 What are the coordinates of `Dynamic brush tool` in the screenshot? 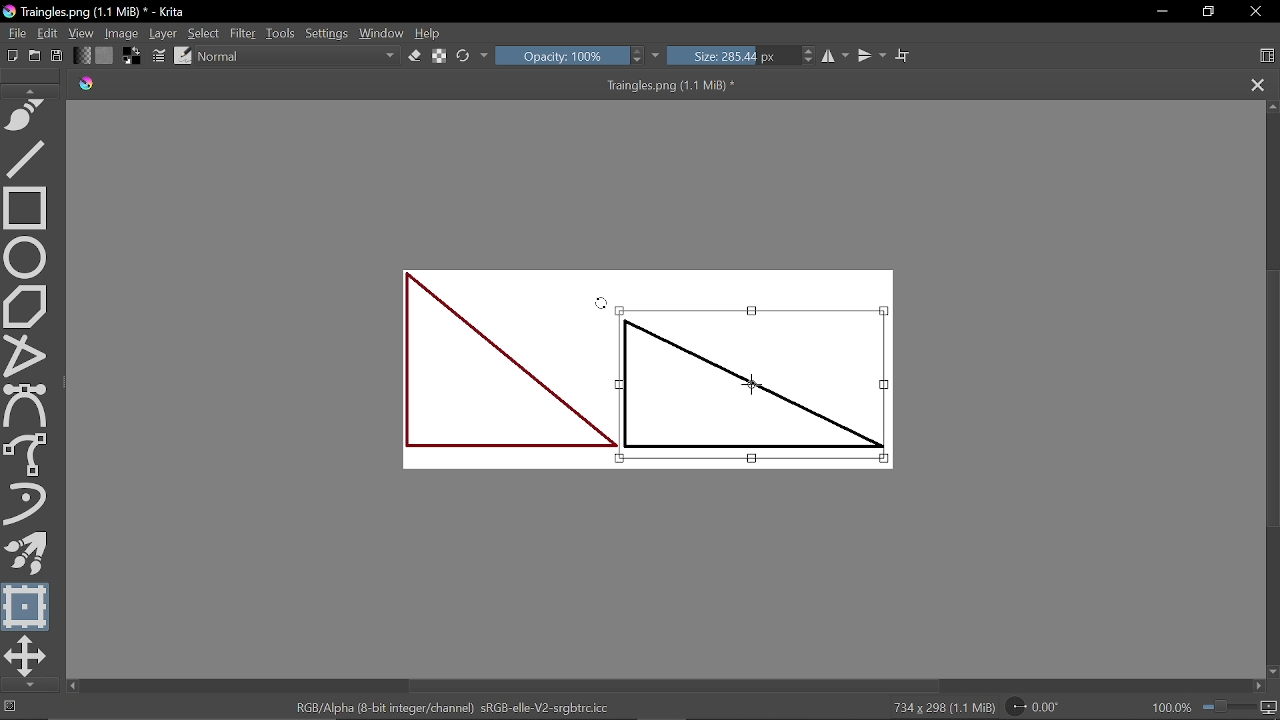 It's located at (31, 505).